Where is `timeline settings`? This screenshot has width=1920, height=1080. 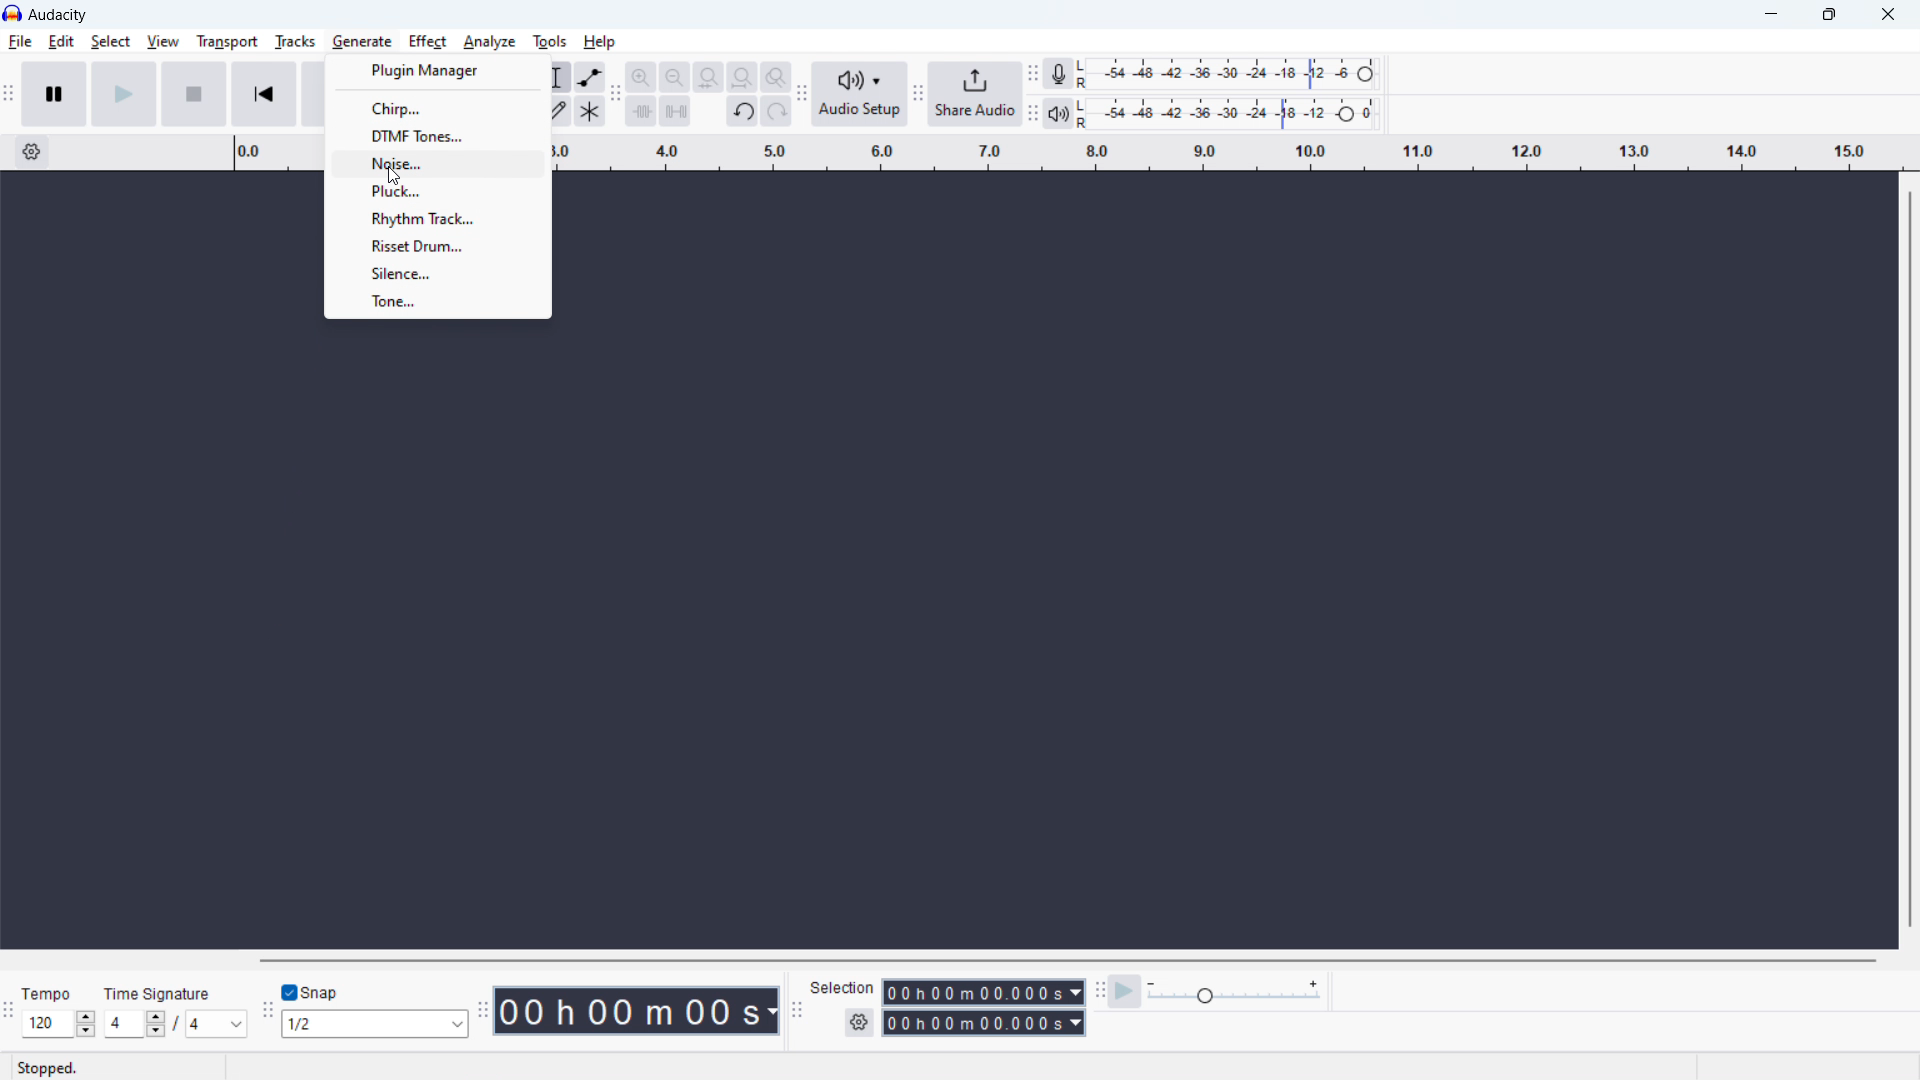
timeline settings is located at coordinates (30, 153).